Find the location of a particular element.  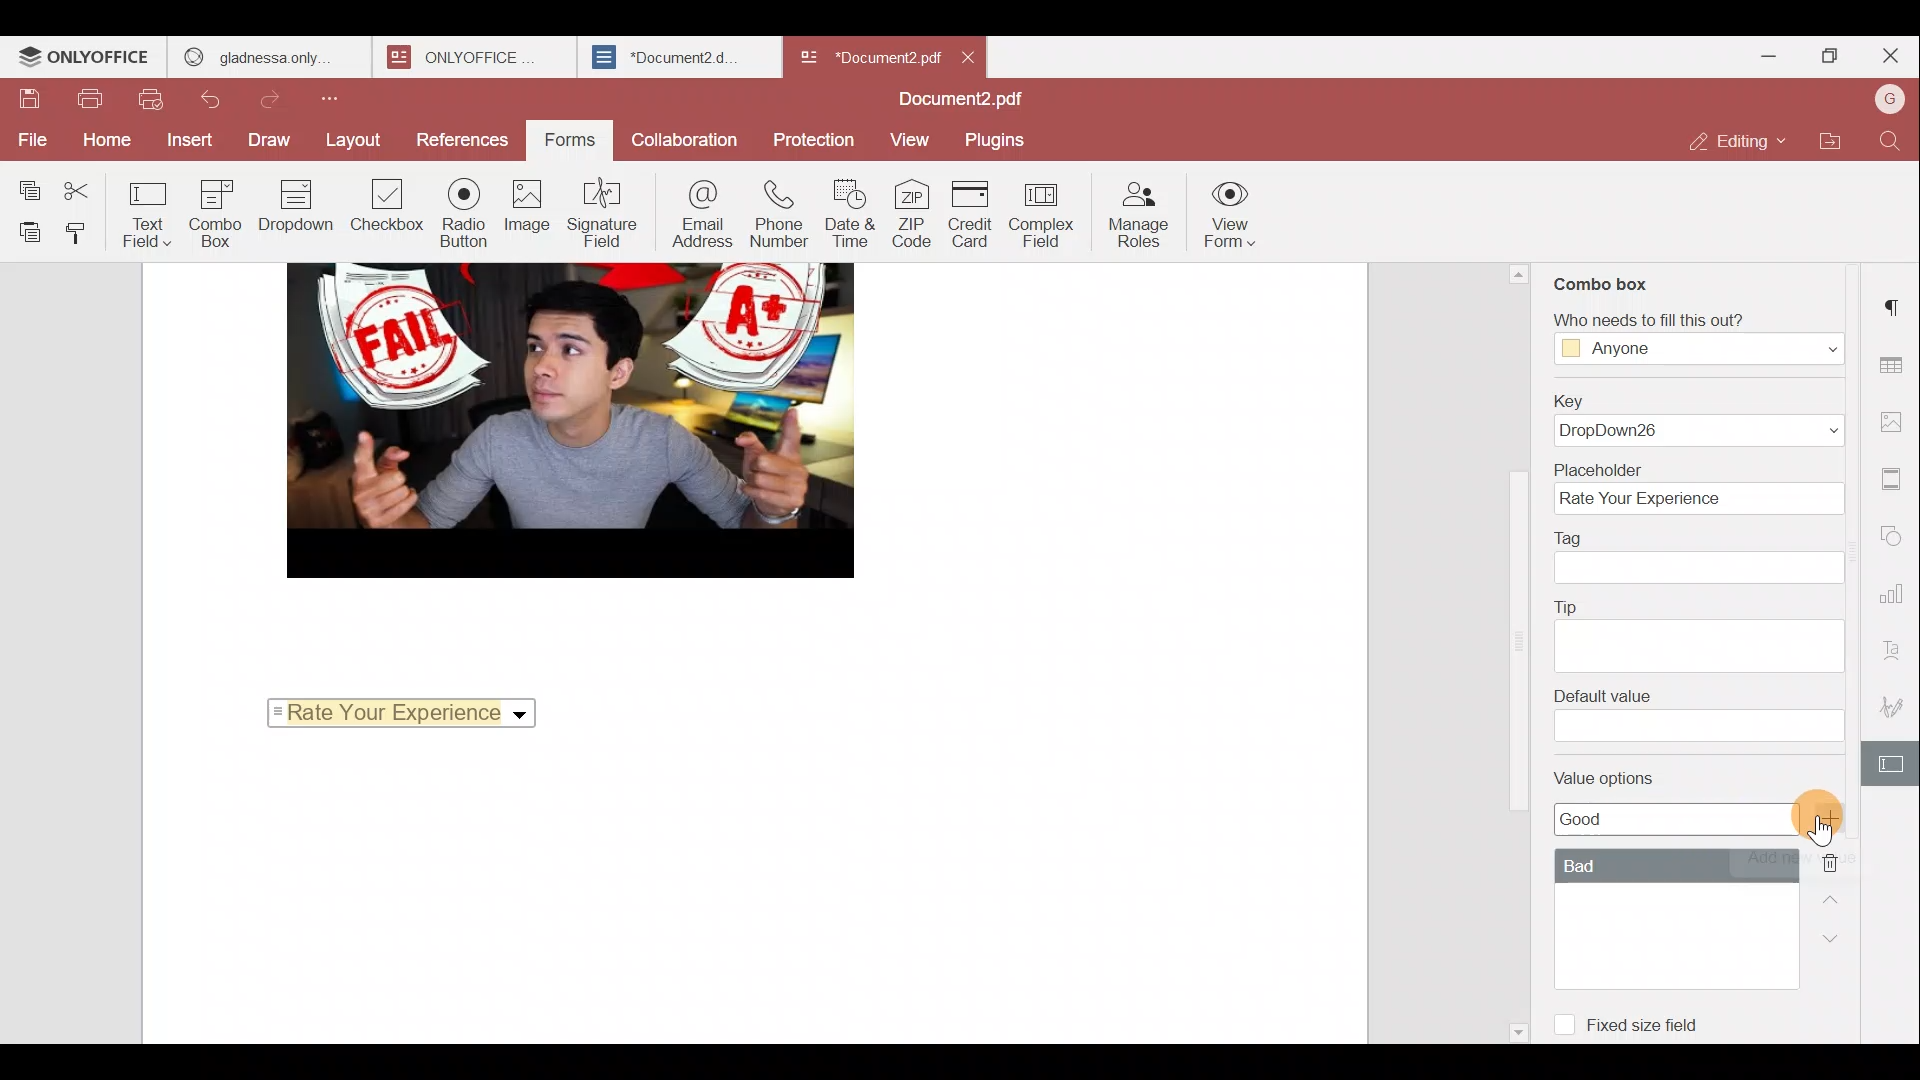

Phone number is located at coordinates (780, 216).